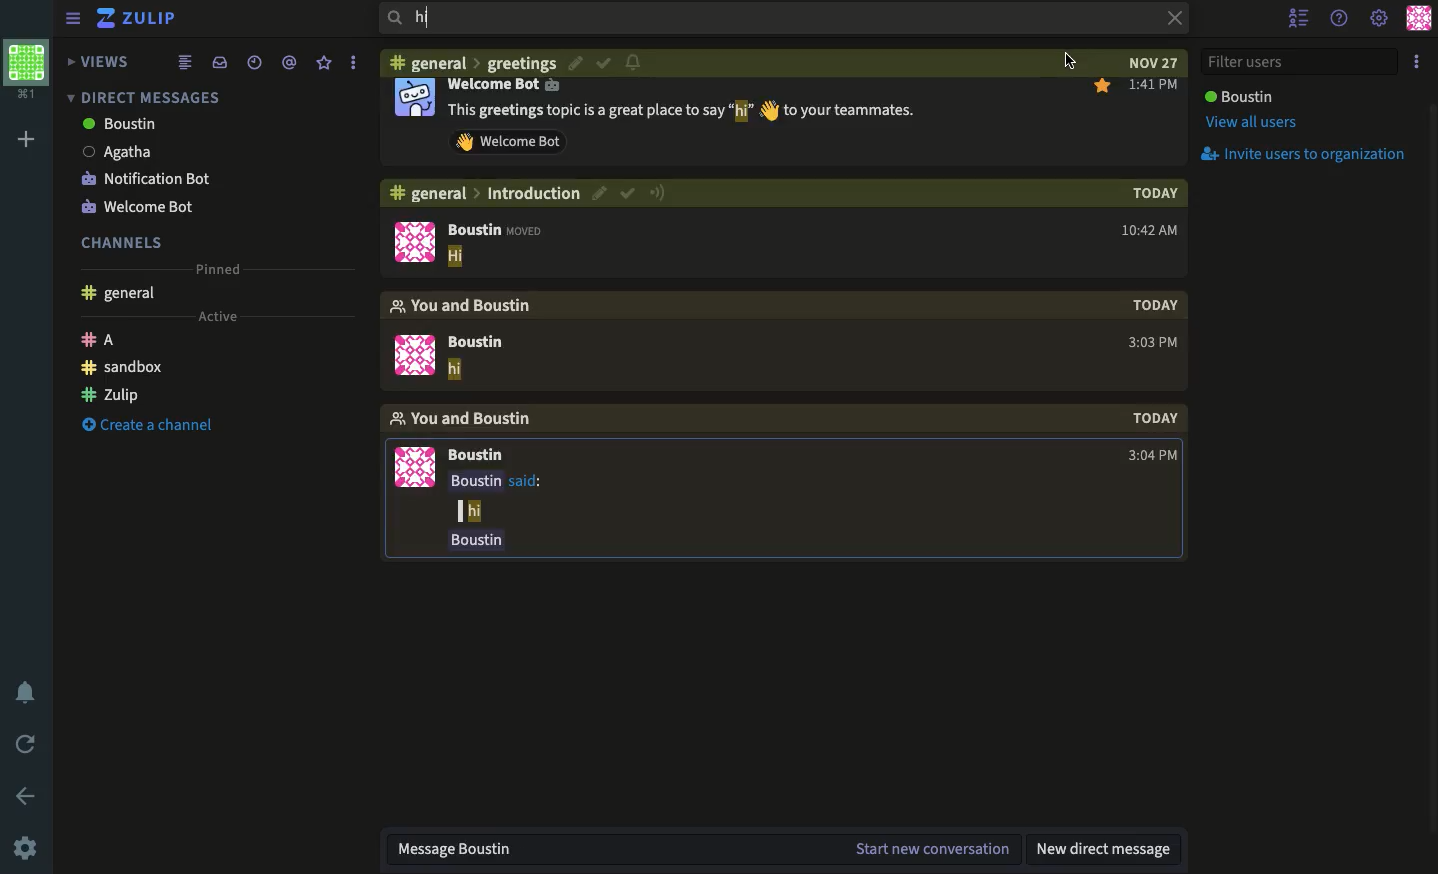 The width and height of the screenshot is (1438, 874). Describe the element at coordinates (464, 419) in the screenshot. I see `you and boustin` at that location.